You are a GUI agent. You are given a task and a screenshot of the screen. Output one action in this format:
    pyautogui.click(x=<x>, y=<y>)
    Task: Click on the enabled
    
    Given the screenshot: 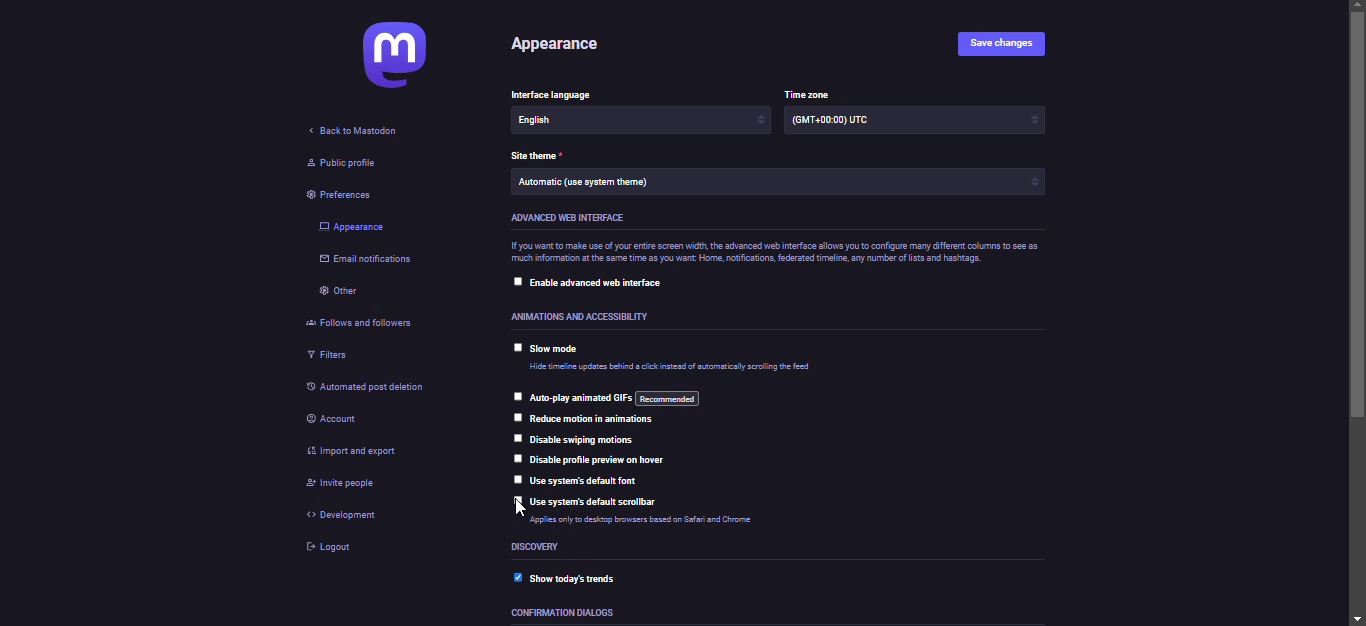 What is the action you would take?
    pyautogui.click(x=514, y=578)
    